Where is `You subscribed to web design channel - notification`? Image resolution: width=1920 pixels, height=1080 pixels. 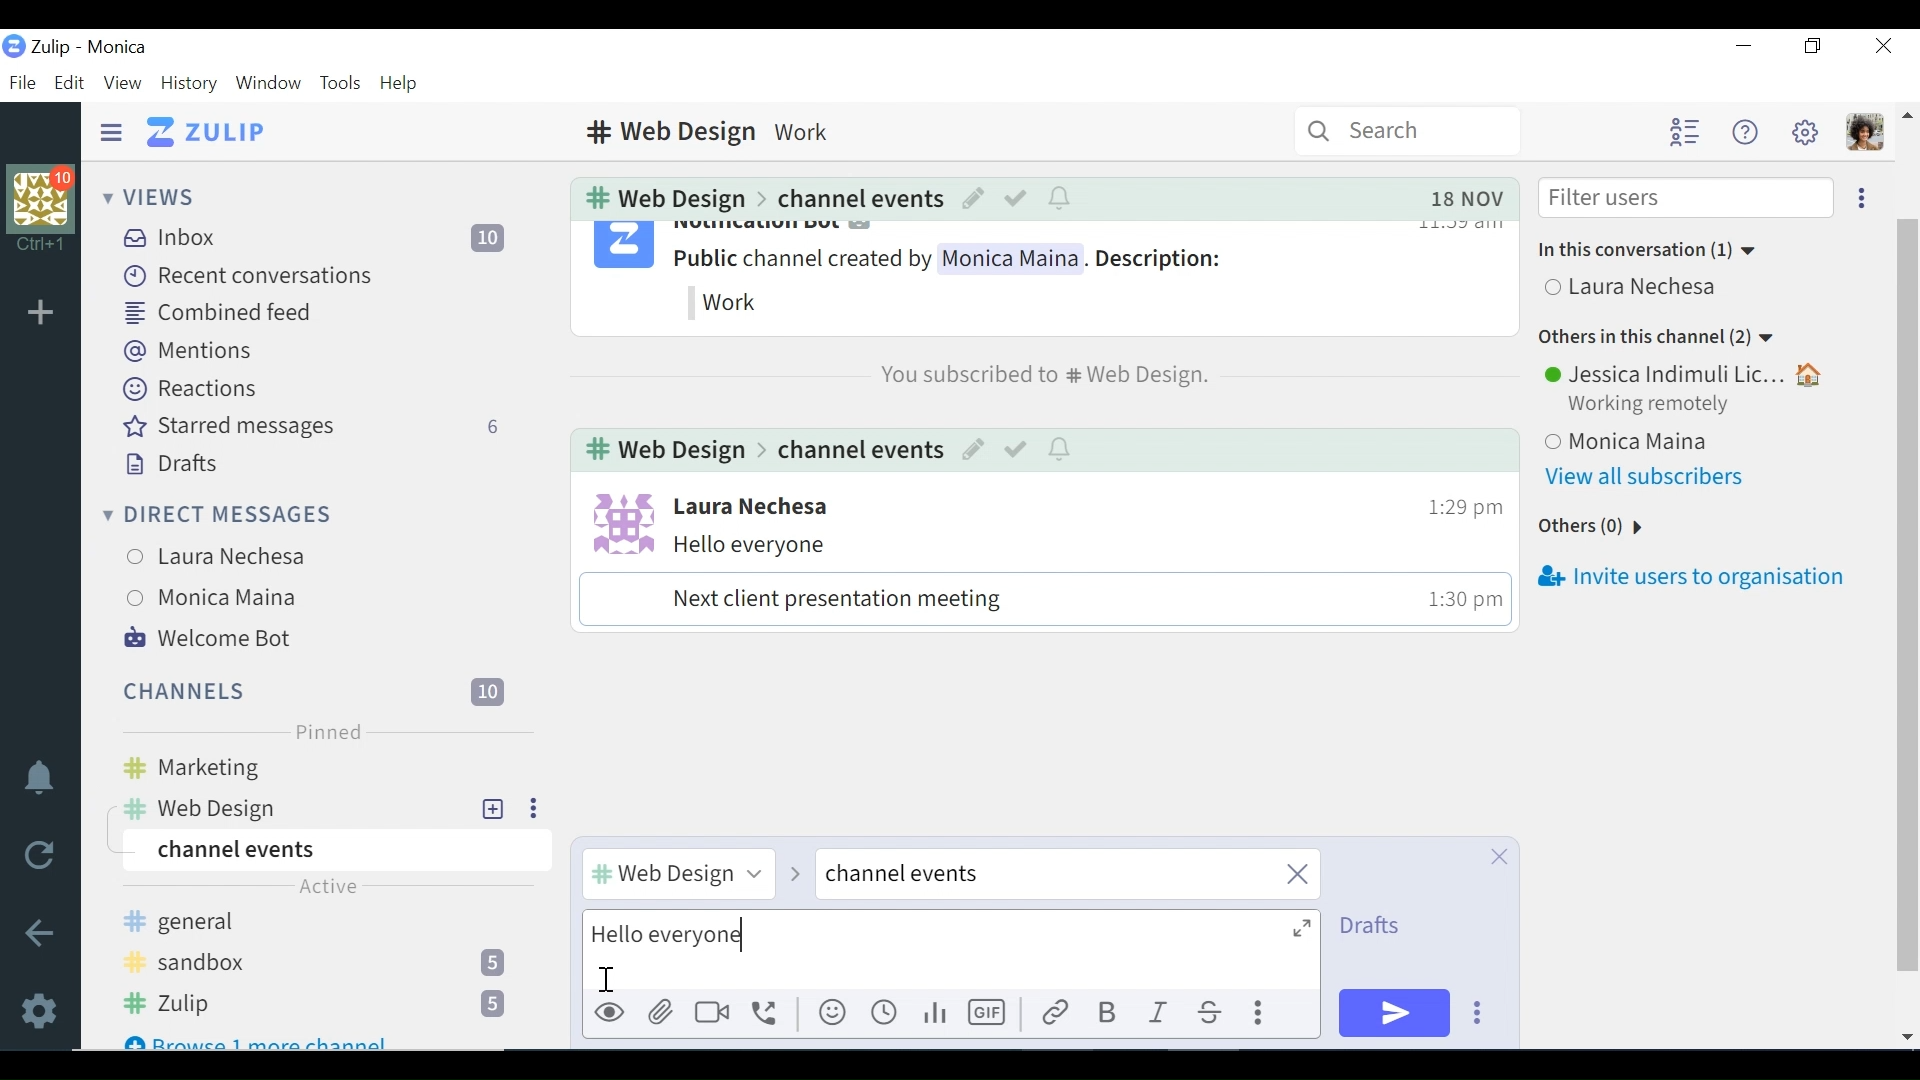
You subscribed to web design channel - notification is located at coordinates (1040, 374).